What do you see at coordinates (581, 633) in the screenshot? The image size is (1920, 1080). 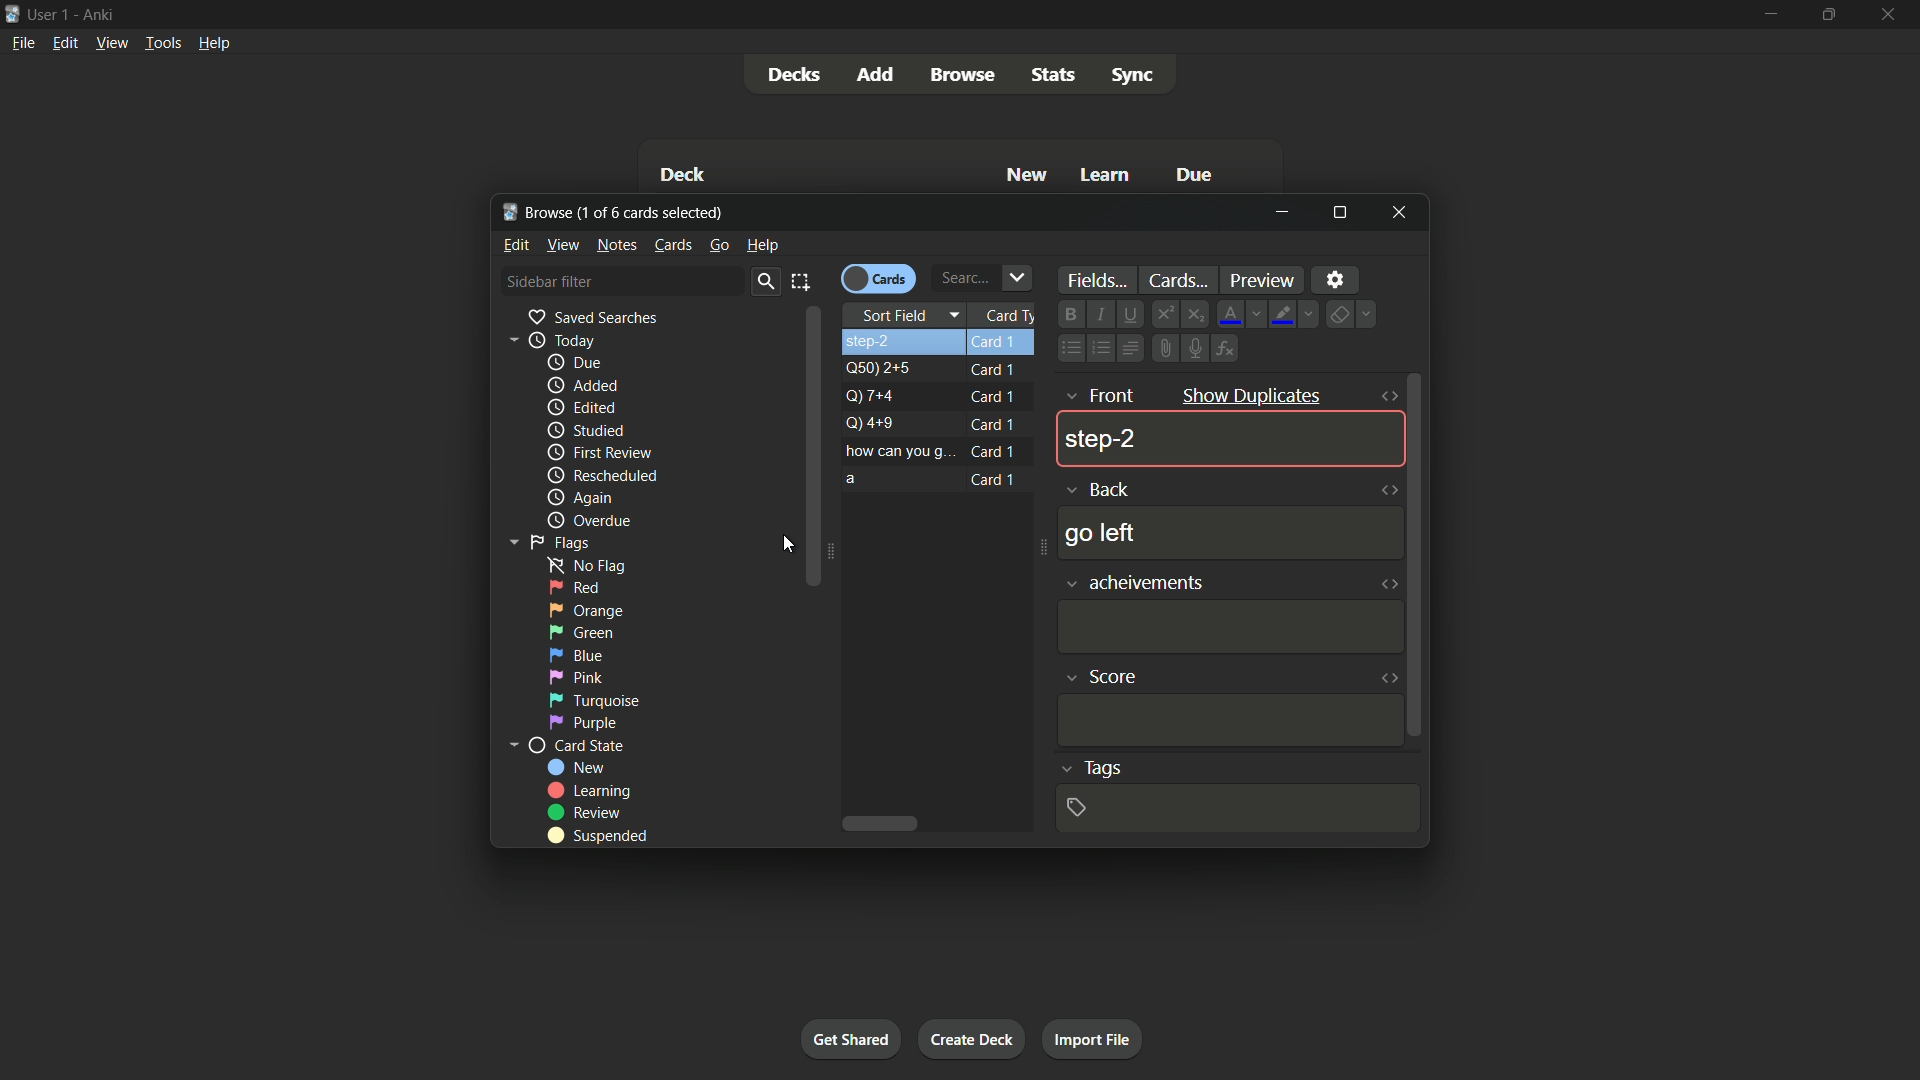 I see `green` at bounding box center [581, 633].